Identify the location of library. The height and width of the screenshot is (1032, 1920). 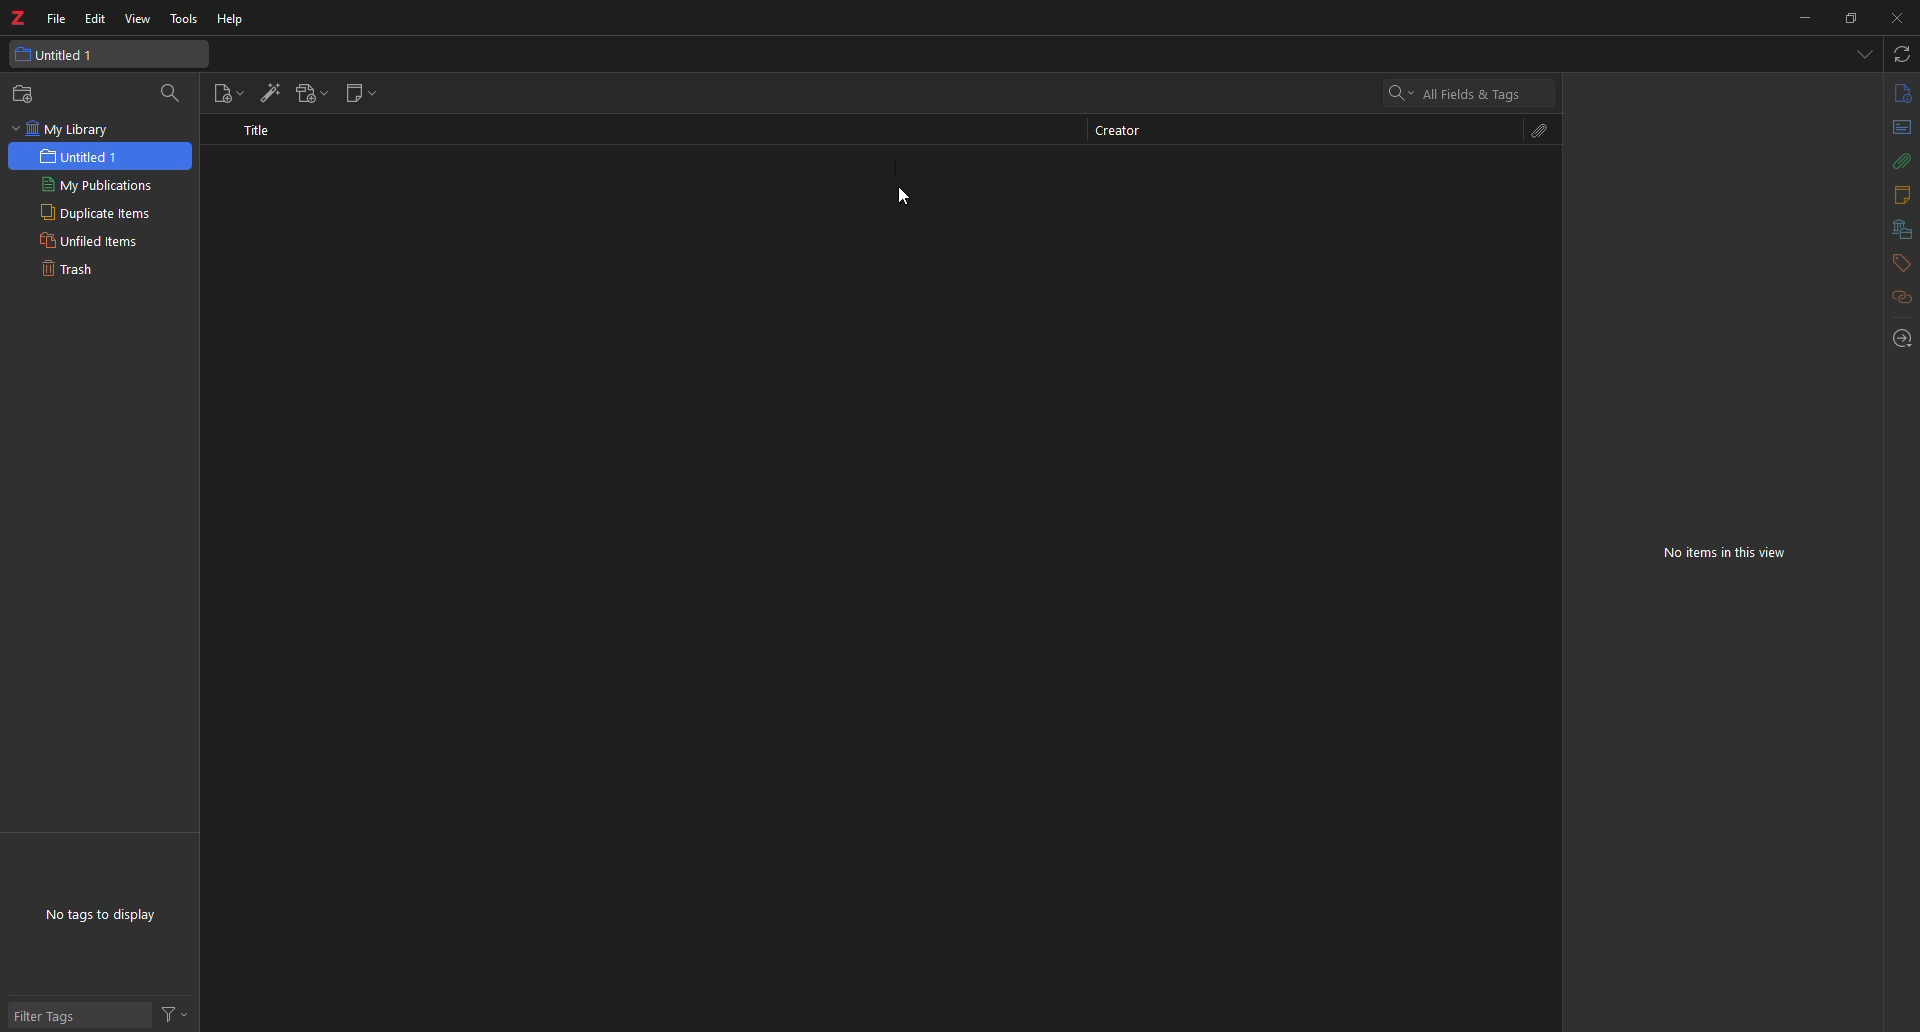
(1898, 229).